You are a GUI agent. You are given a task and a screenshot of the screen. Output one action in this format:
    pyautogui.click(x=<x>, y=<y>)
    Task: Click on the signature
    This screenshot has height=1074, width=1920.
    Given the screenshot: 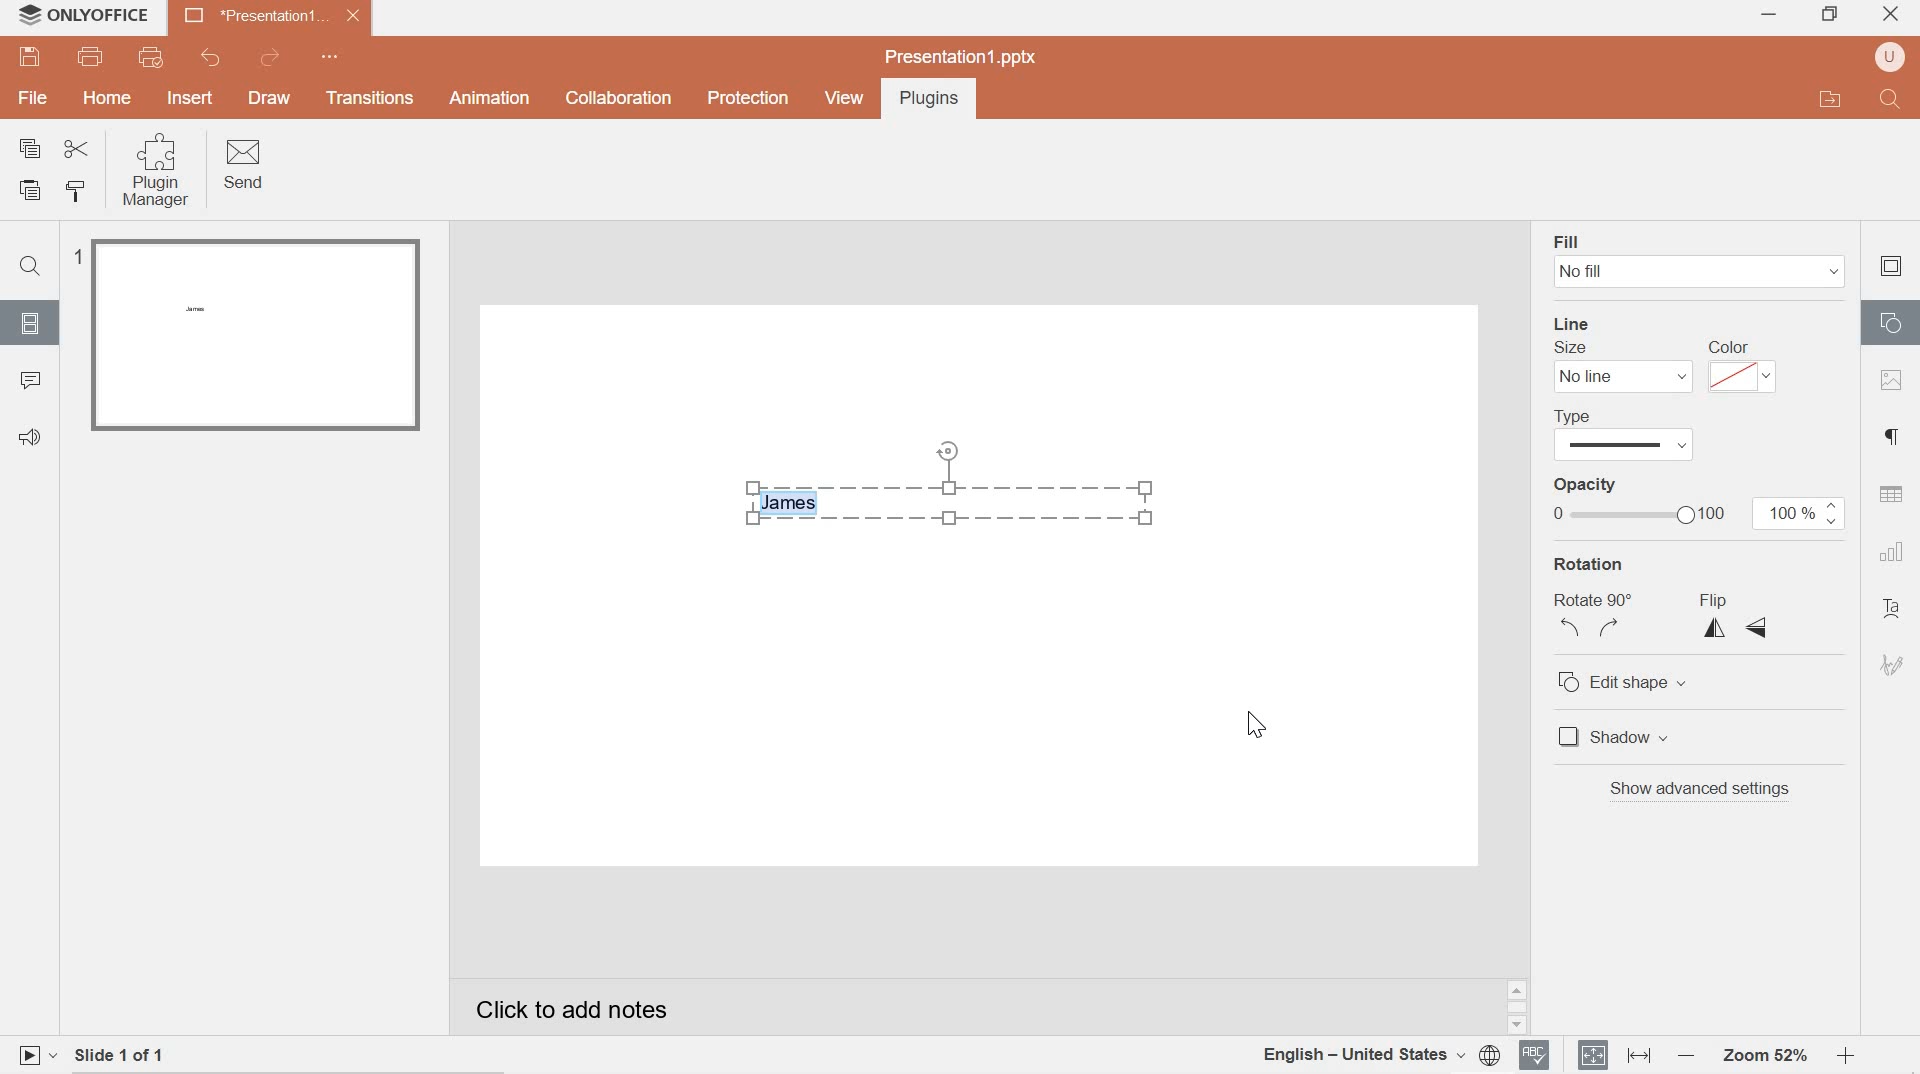 What is the action you would take?
    pyautogui.click(x=1893, y=665)
    